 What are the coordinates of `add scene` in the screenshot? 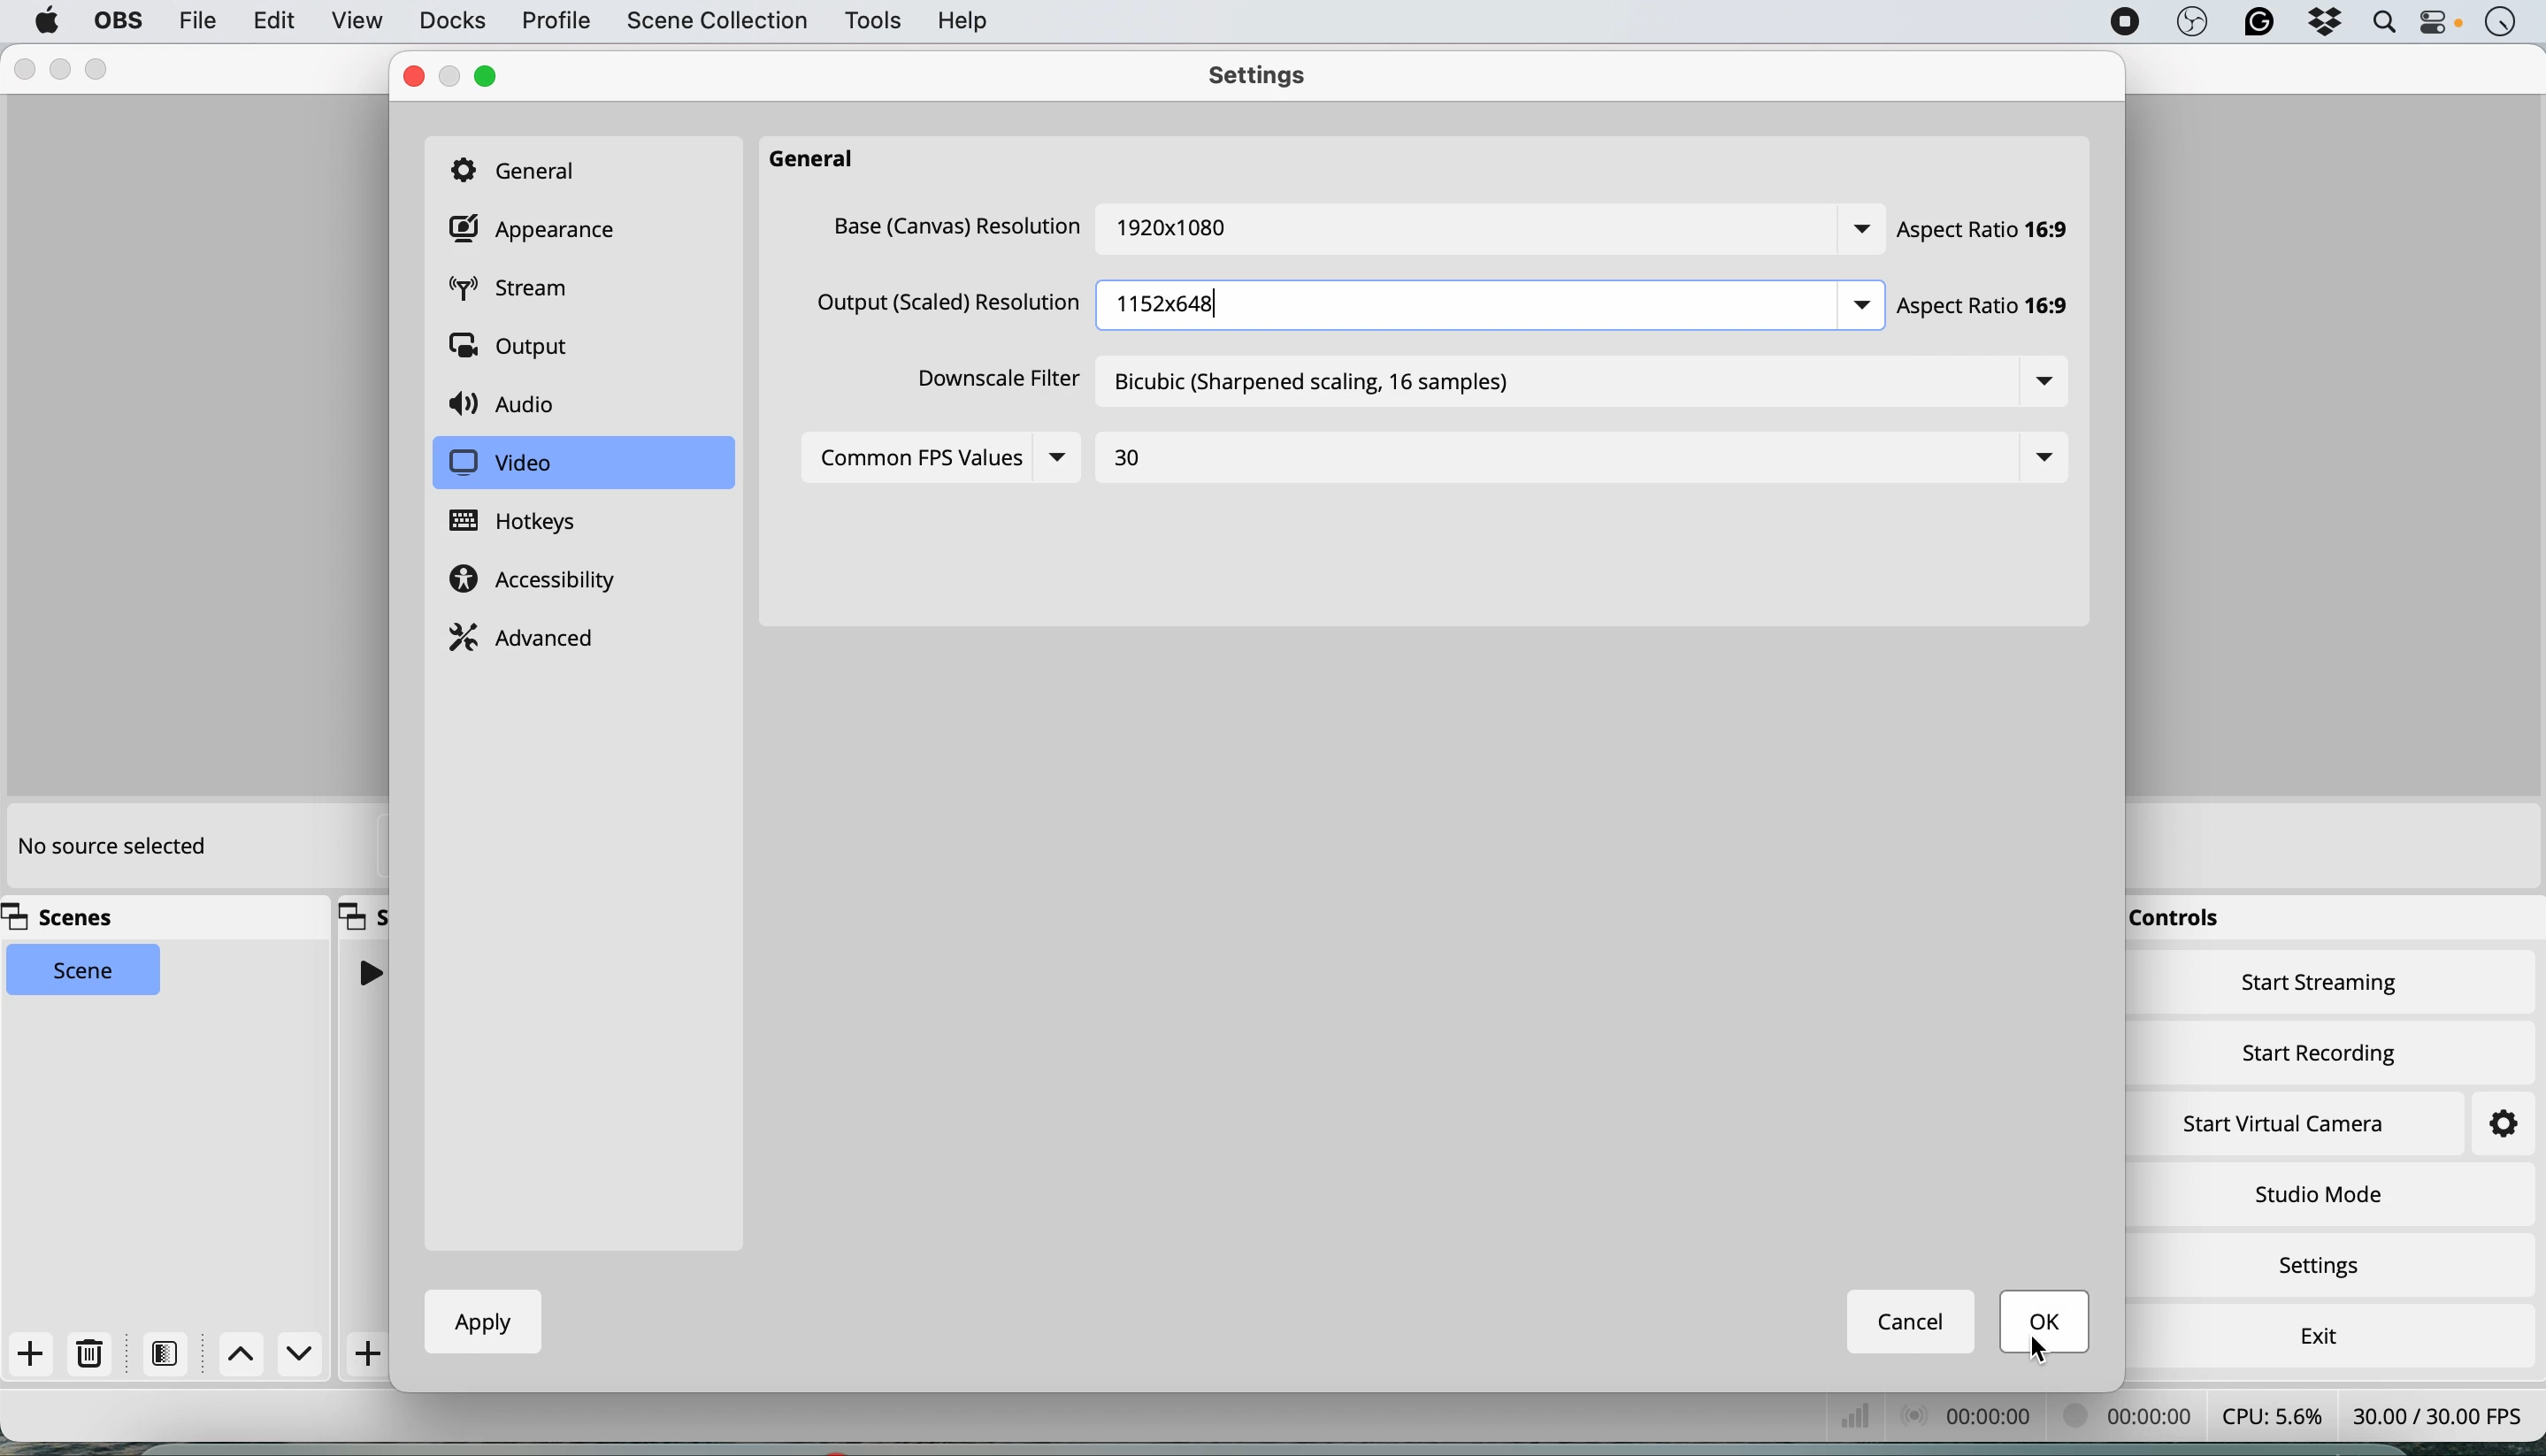 It's located at (31, 1355).